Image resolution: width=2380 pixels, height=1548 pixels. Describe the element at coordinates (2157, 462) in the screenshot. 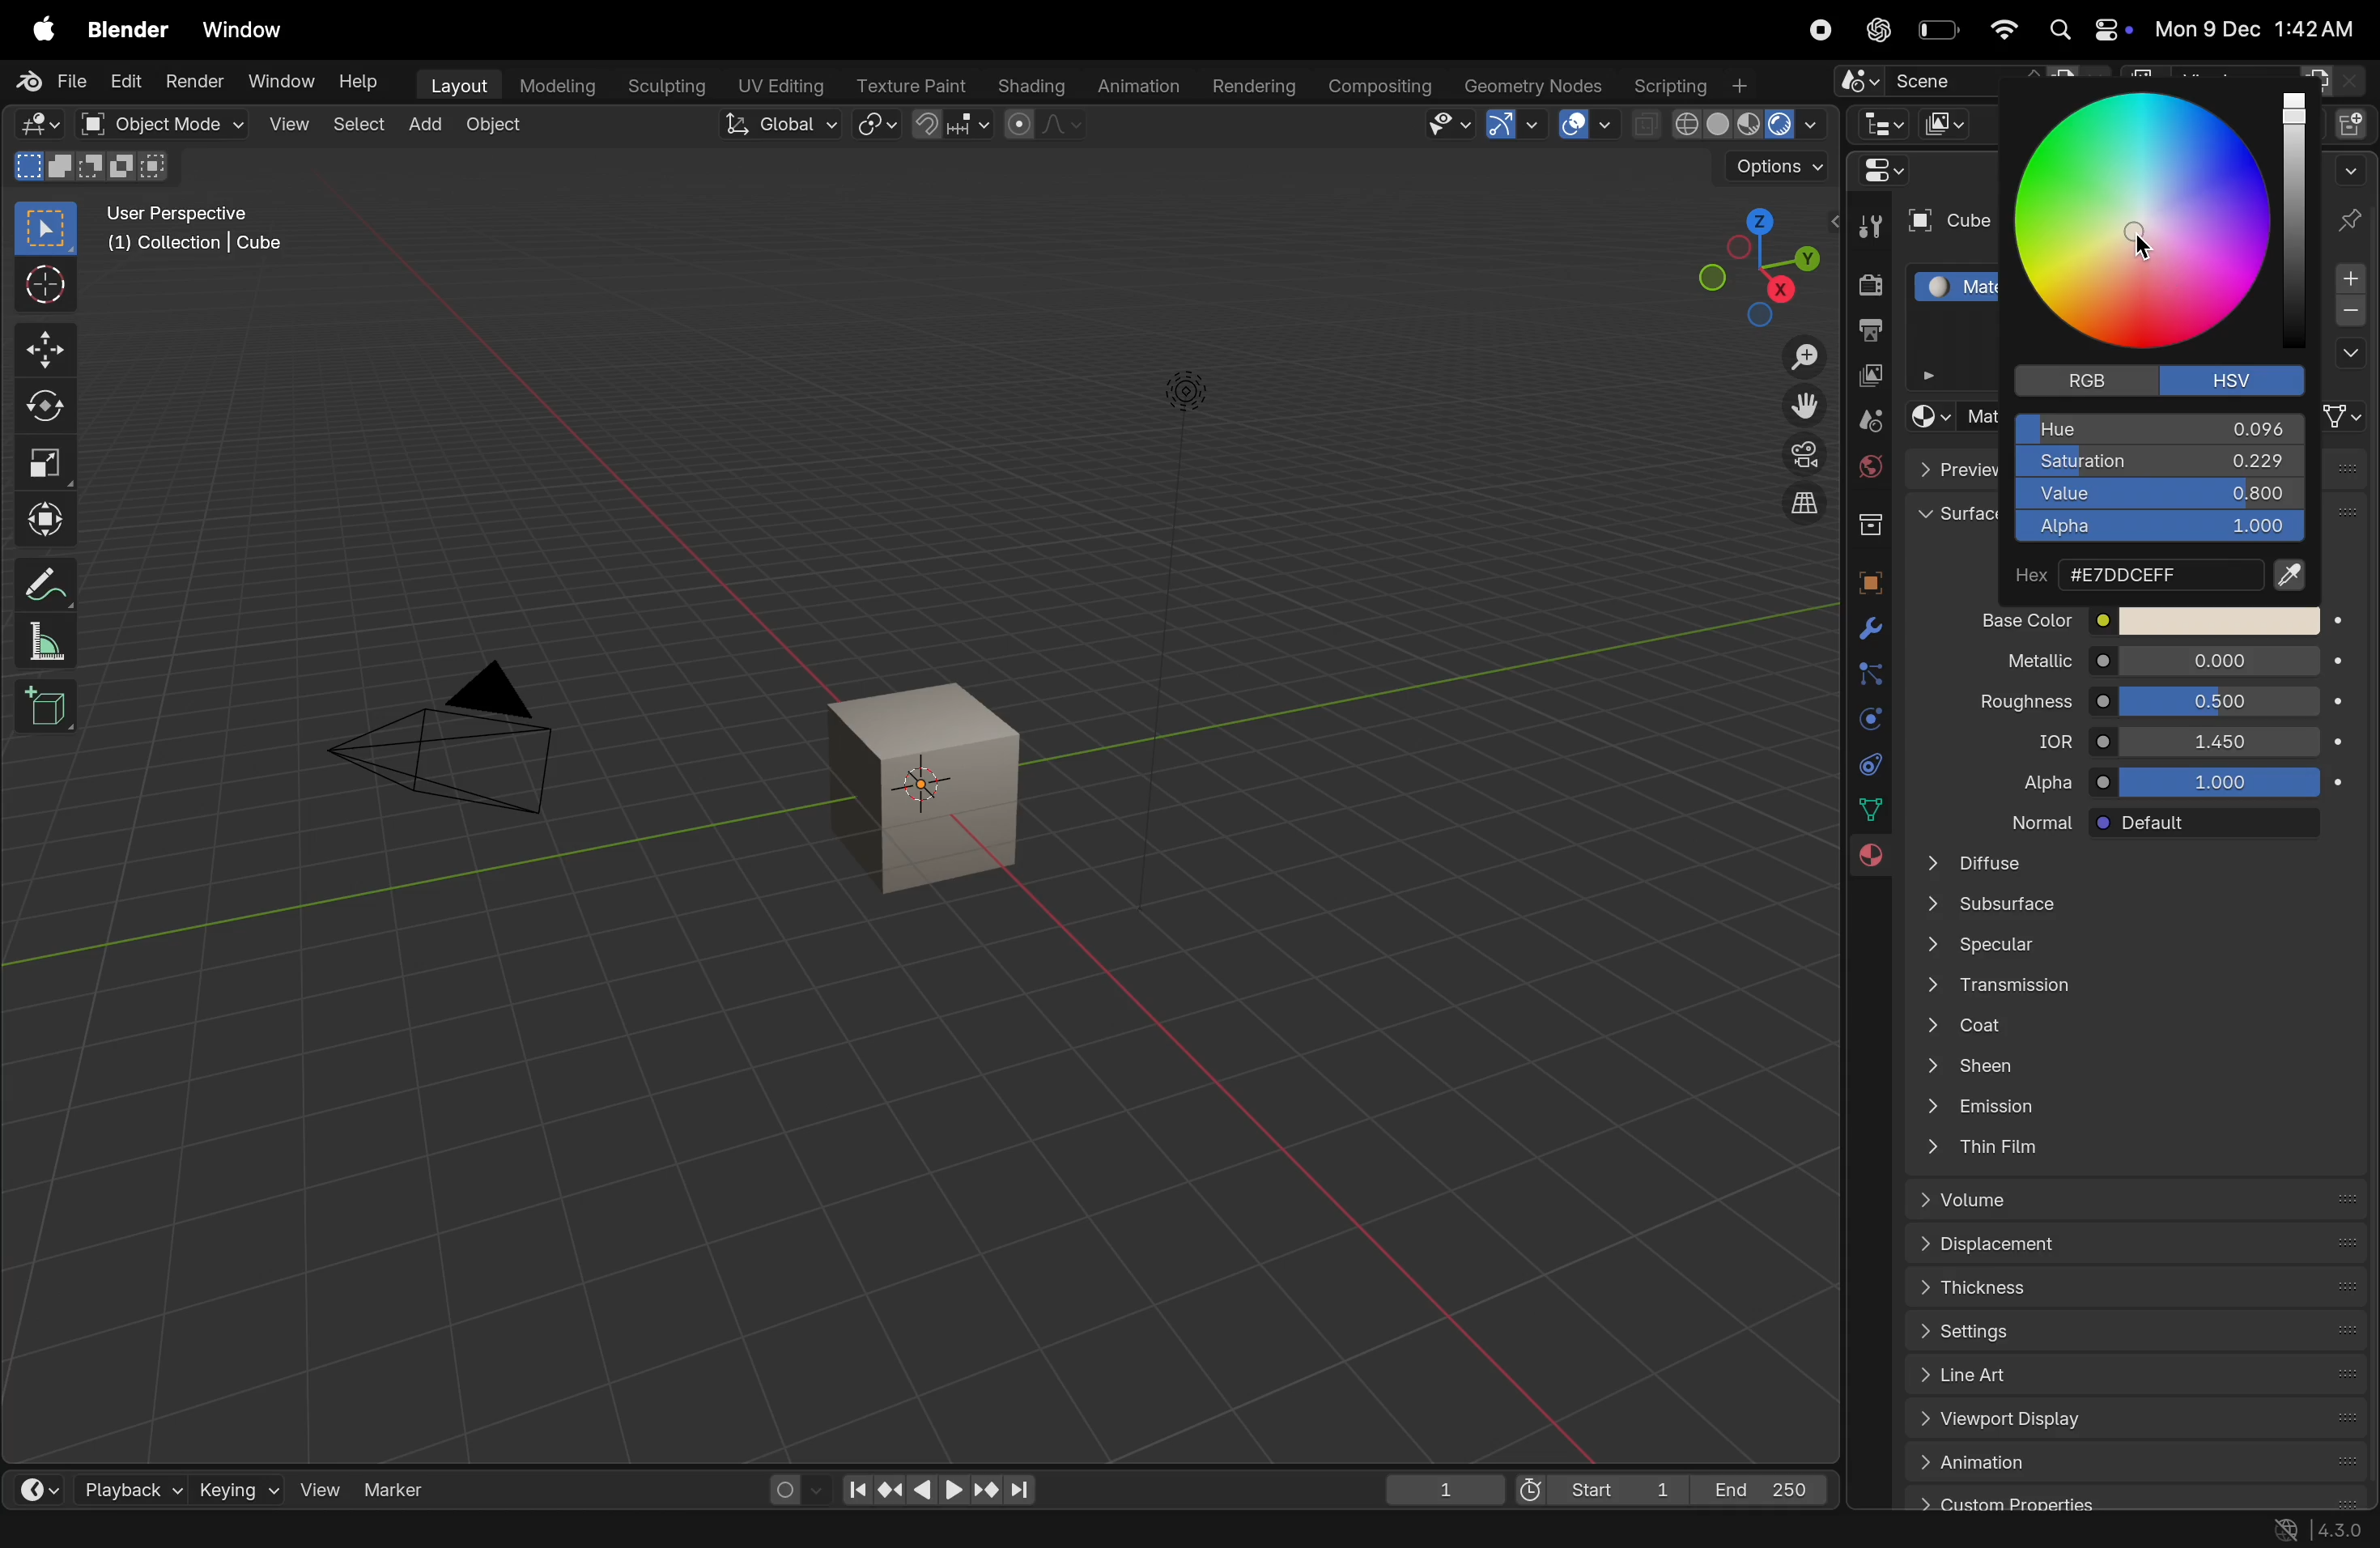

I see `Sauration` at that location.